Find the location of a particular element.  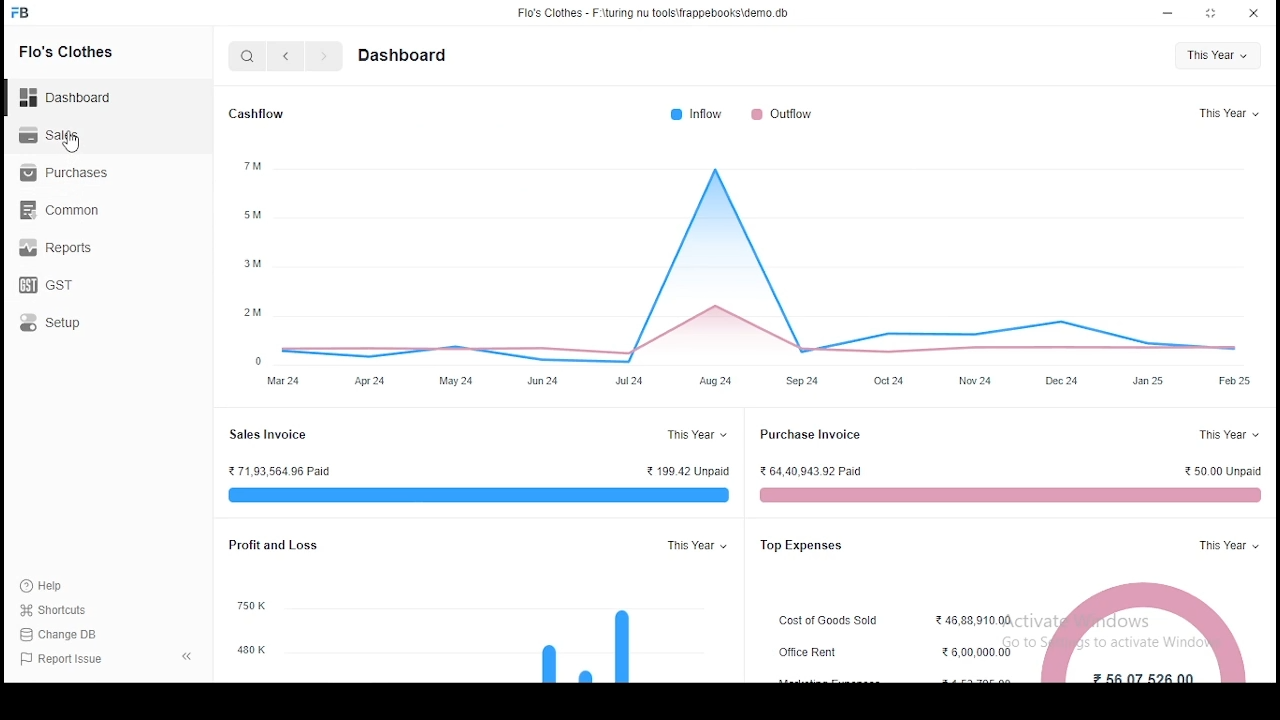

2m is located at coordinates (254, 311).